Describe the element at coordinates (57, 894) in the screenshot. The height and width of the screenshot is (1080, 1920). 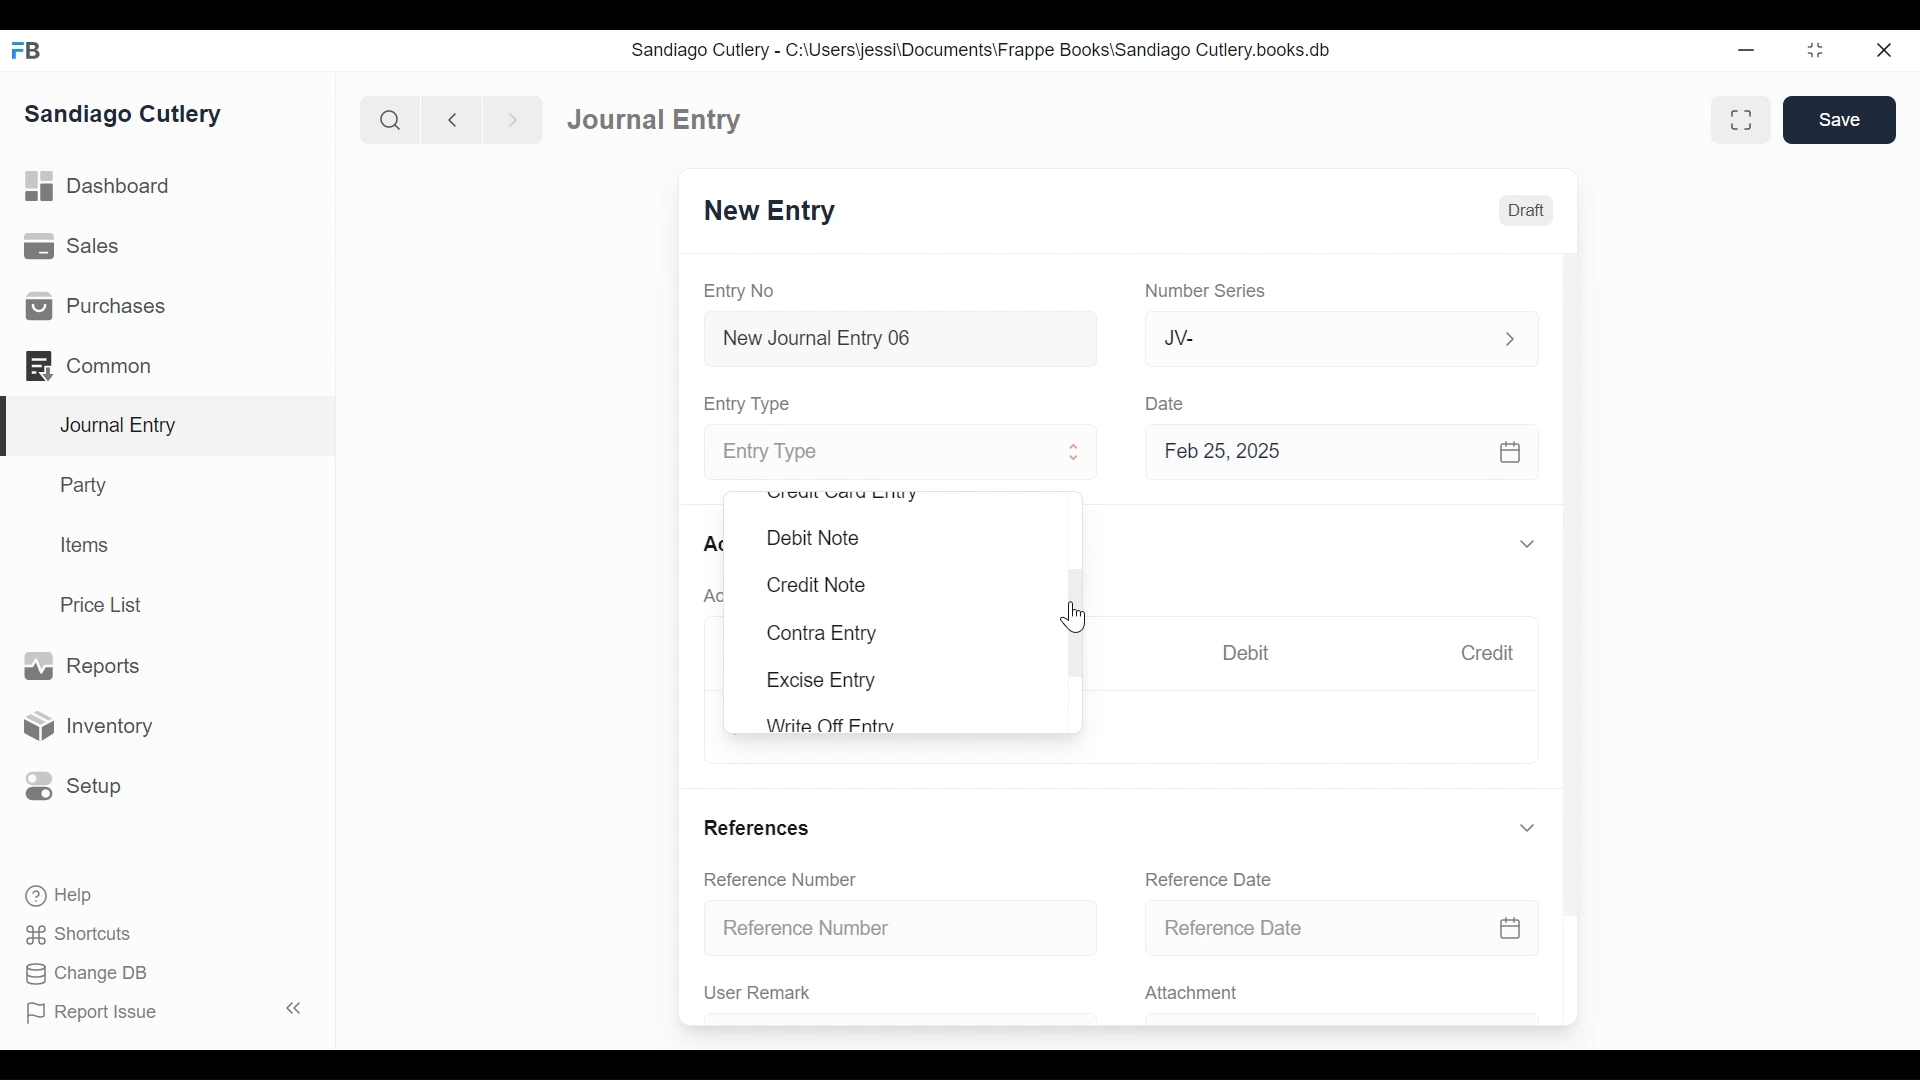
I see `Help` at that location.